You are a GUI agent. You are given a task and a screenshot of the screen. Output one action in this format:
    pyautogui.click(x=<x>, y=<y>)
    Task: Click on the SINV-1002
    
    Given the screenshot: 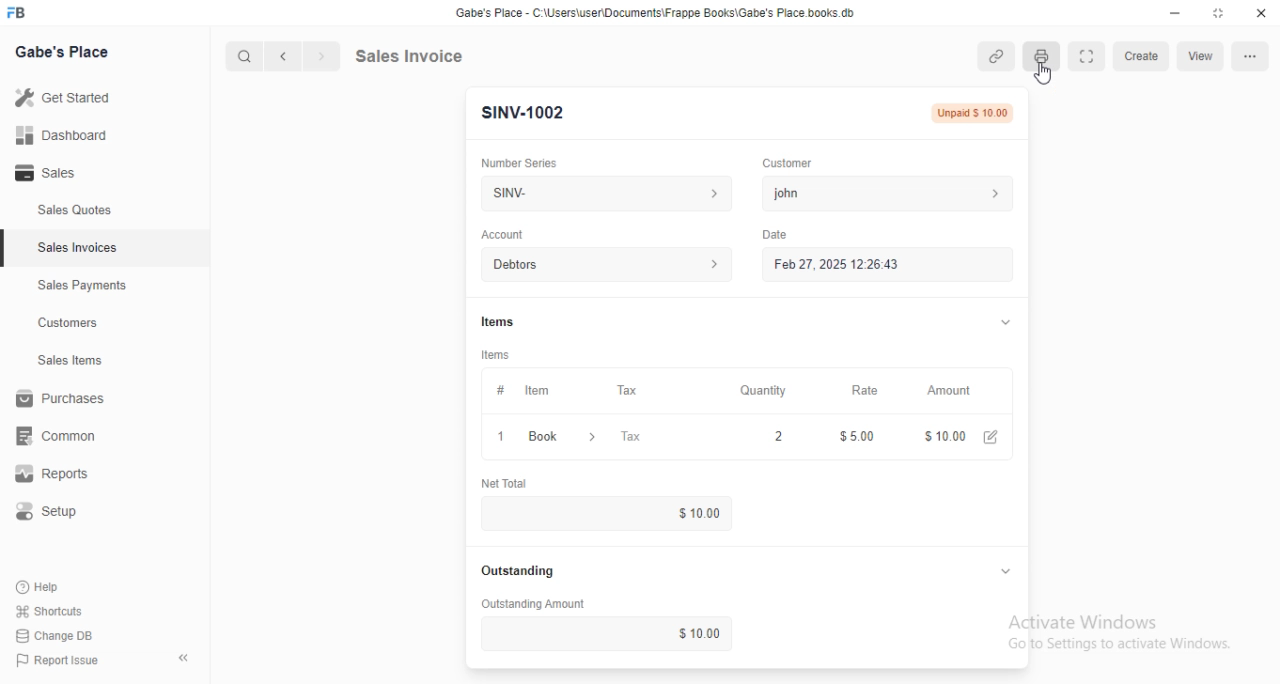 What is the action you would take?
    pyautogui.click(x=522, y=112)
    